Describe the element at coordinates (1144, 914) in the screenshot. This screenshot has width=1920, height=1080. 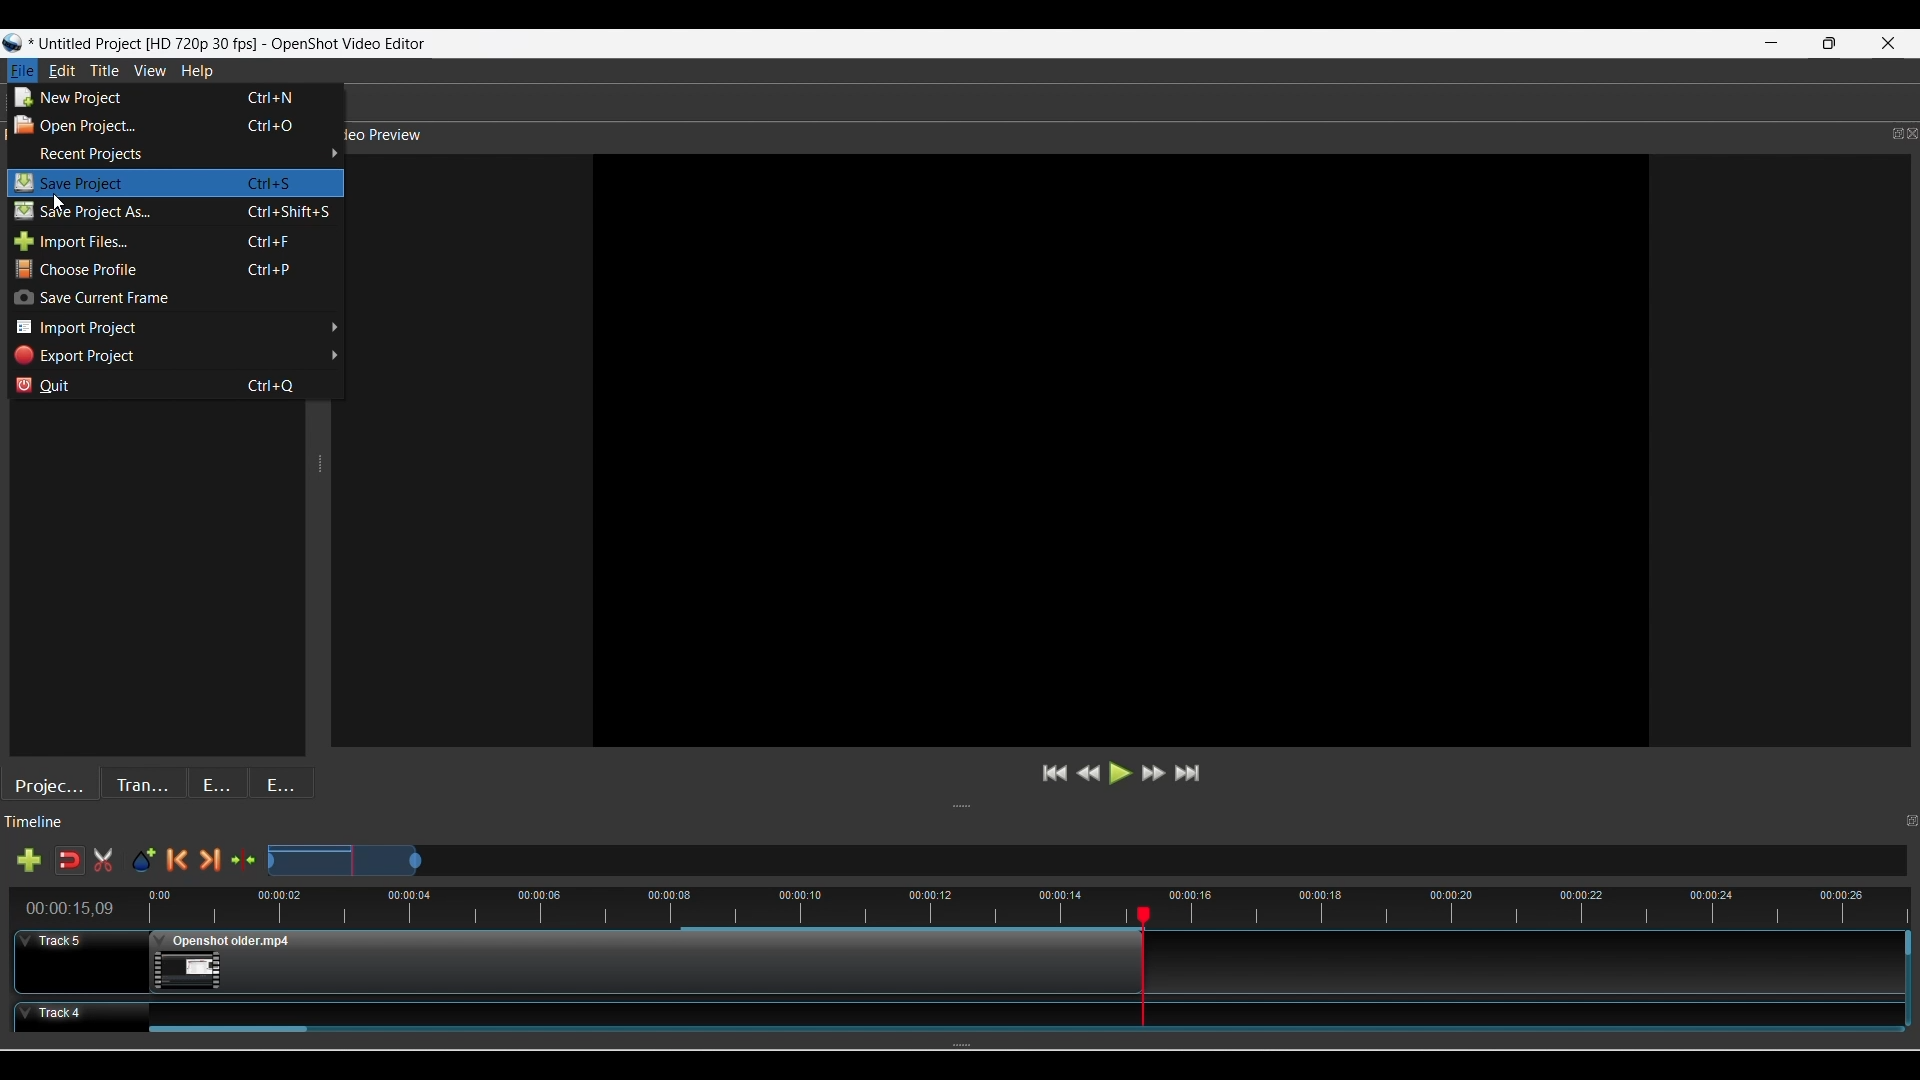
I see `Play head` at that location.